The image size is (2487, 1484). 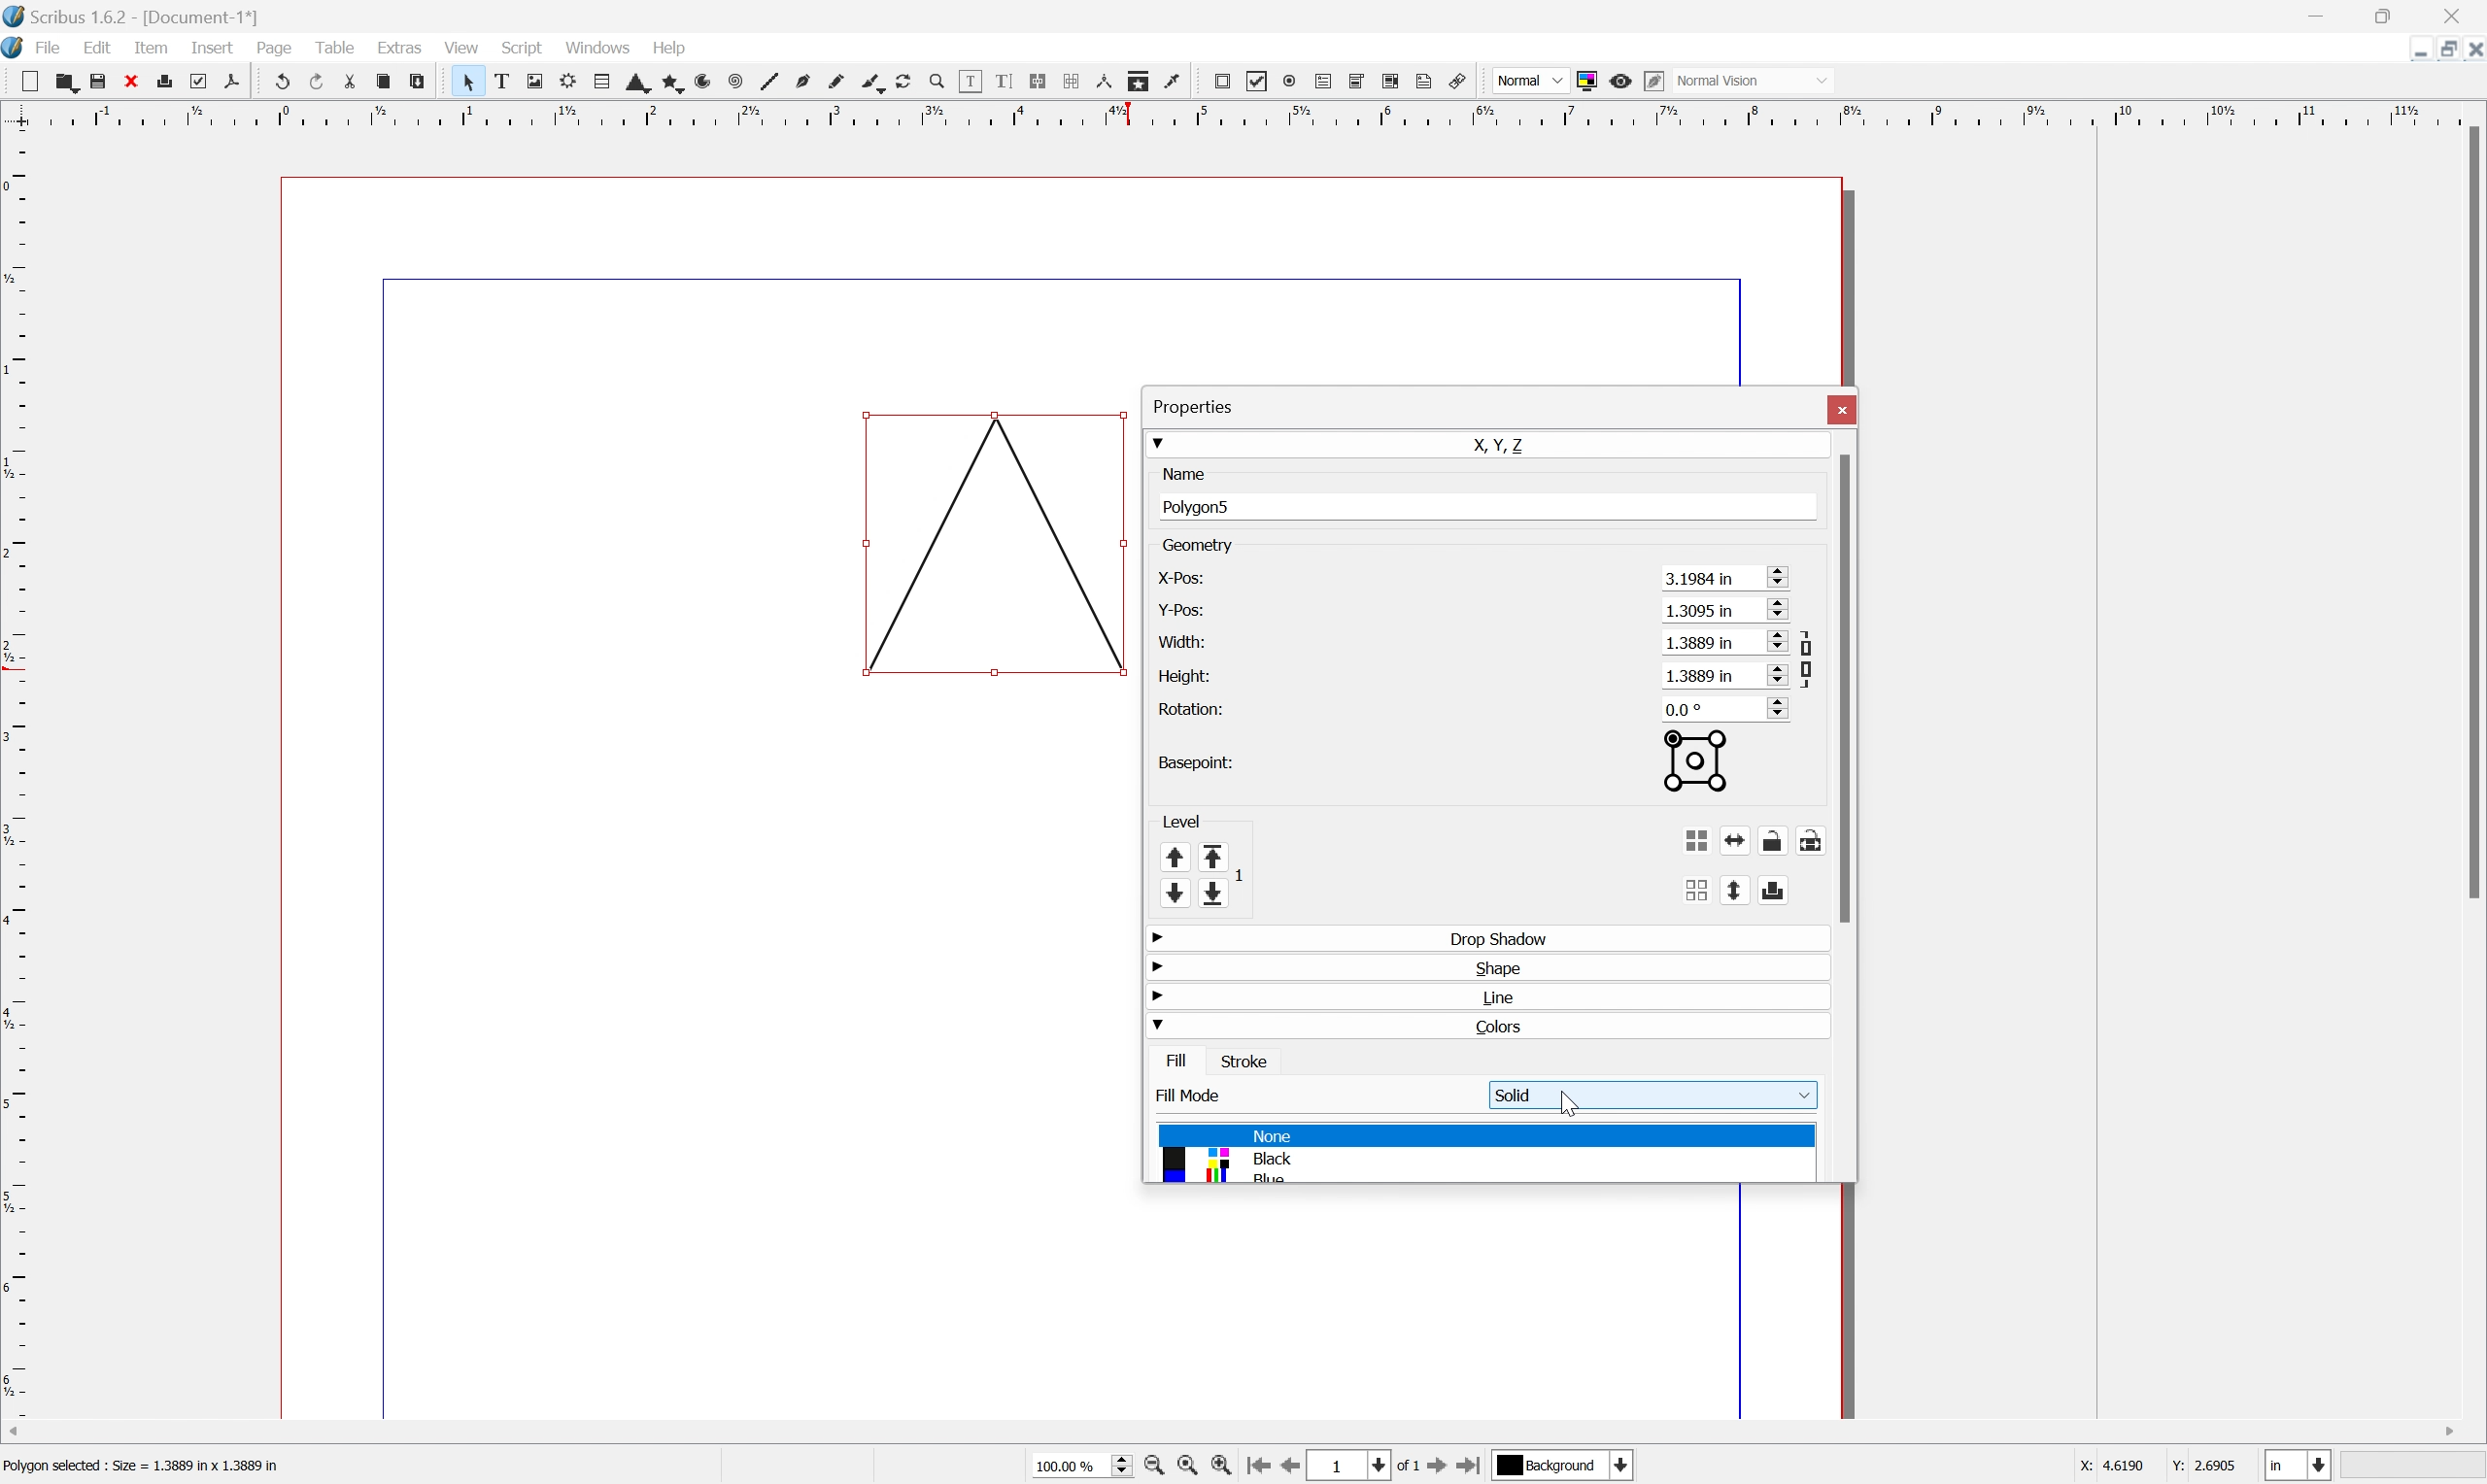 What do you see at coordinates (148, 48) in the screenshot?
I see `Item` at bounding box center [148, 48].